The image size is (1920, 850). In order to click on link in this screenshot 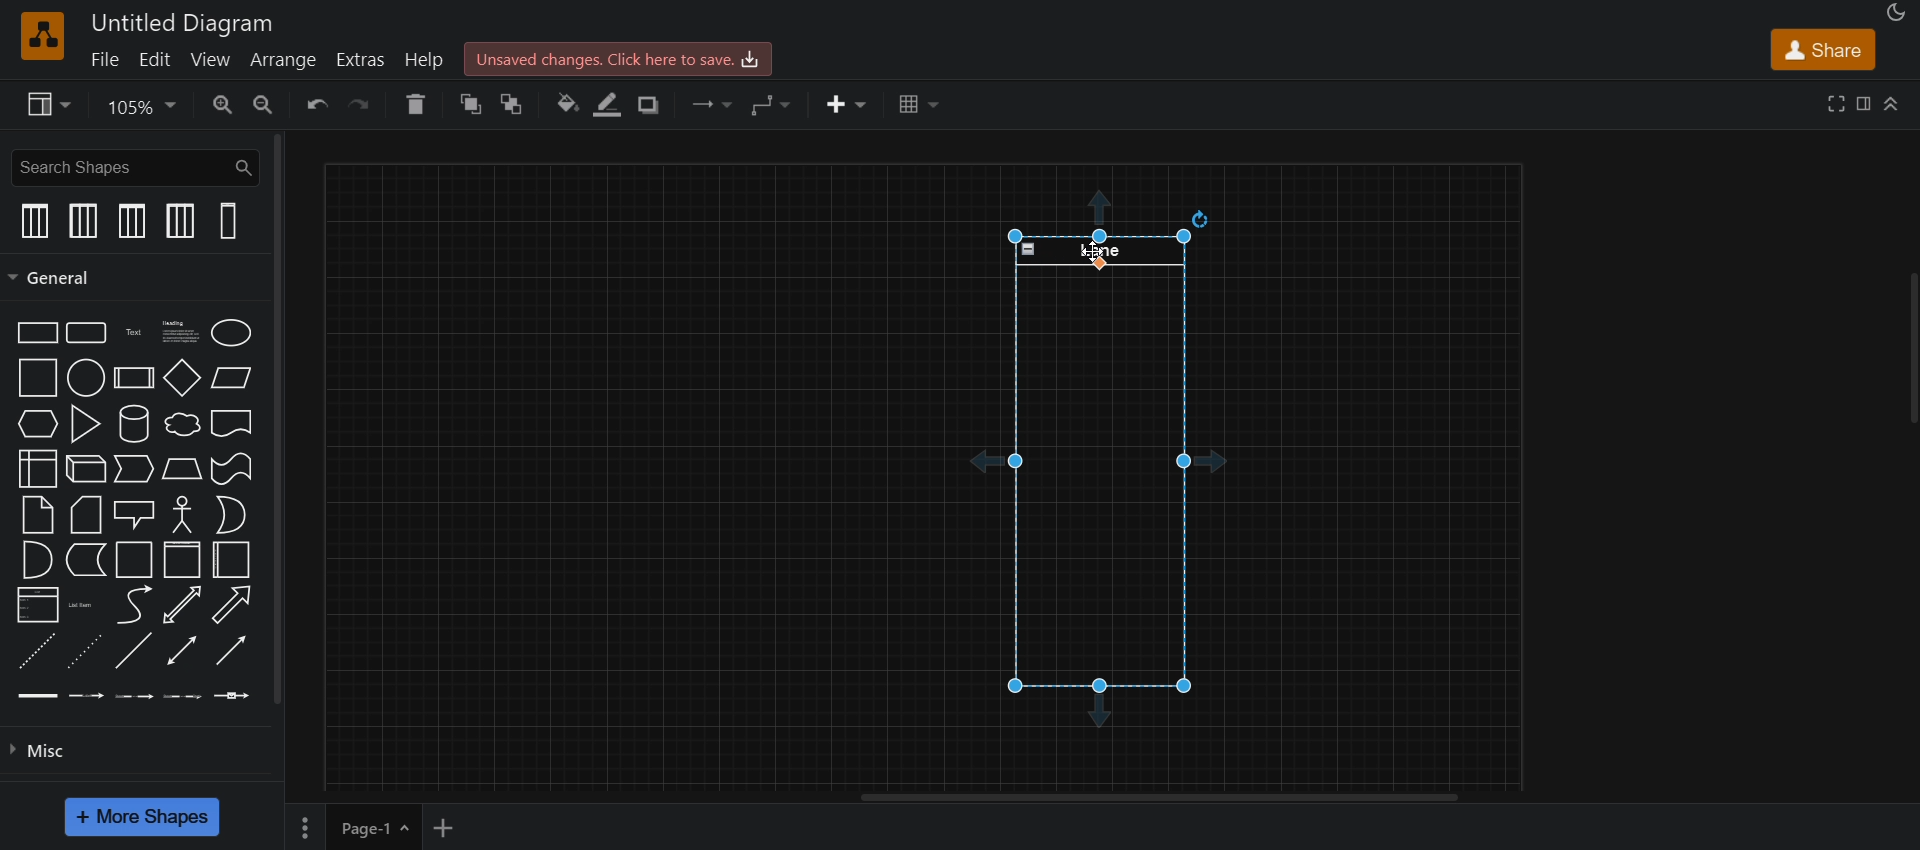, I will do `click(38, 696)`.